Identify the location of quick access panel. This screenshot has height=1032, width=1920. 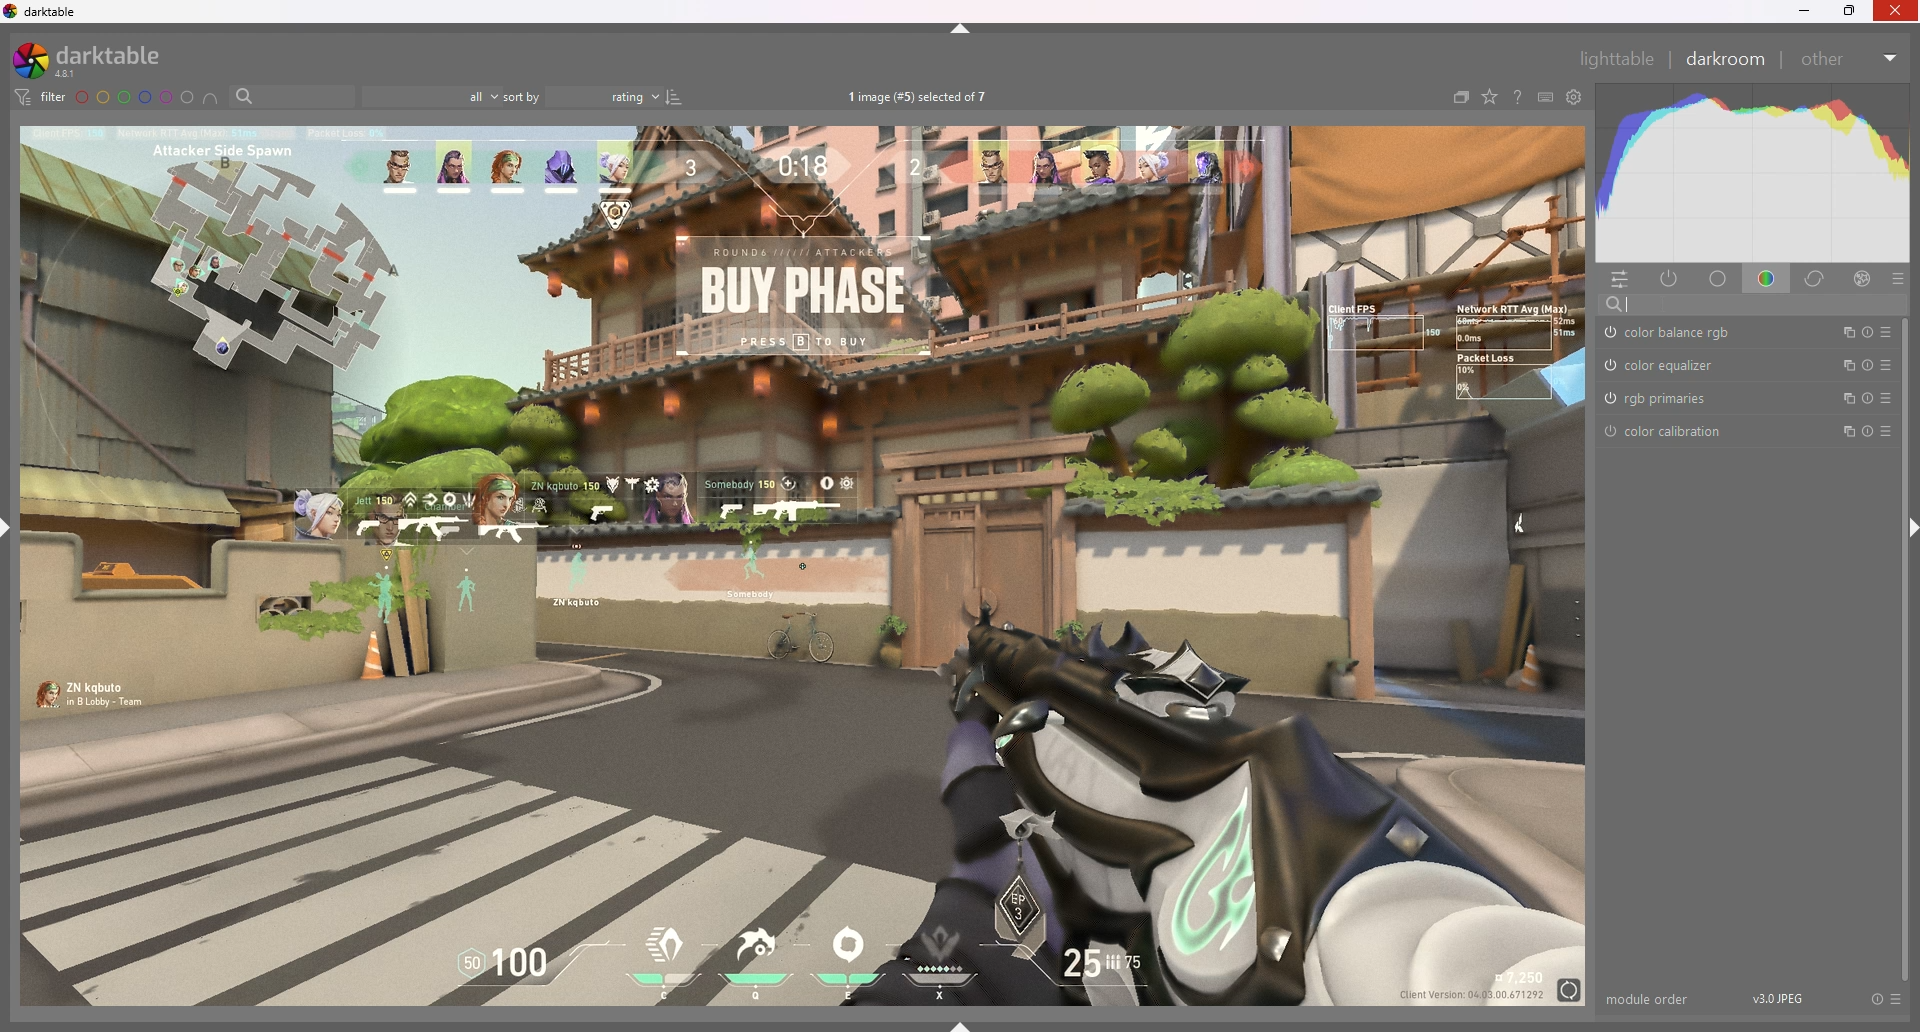
(1624, 280).